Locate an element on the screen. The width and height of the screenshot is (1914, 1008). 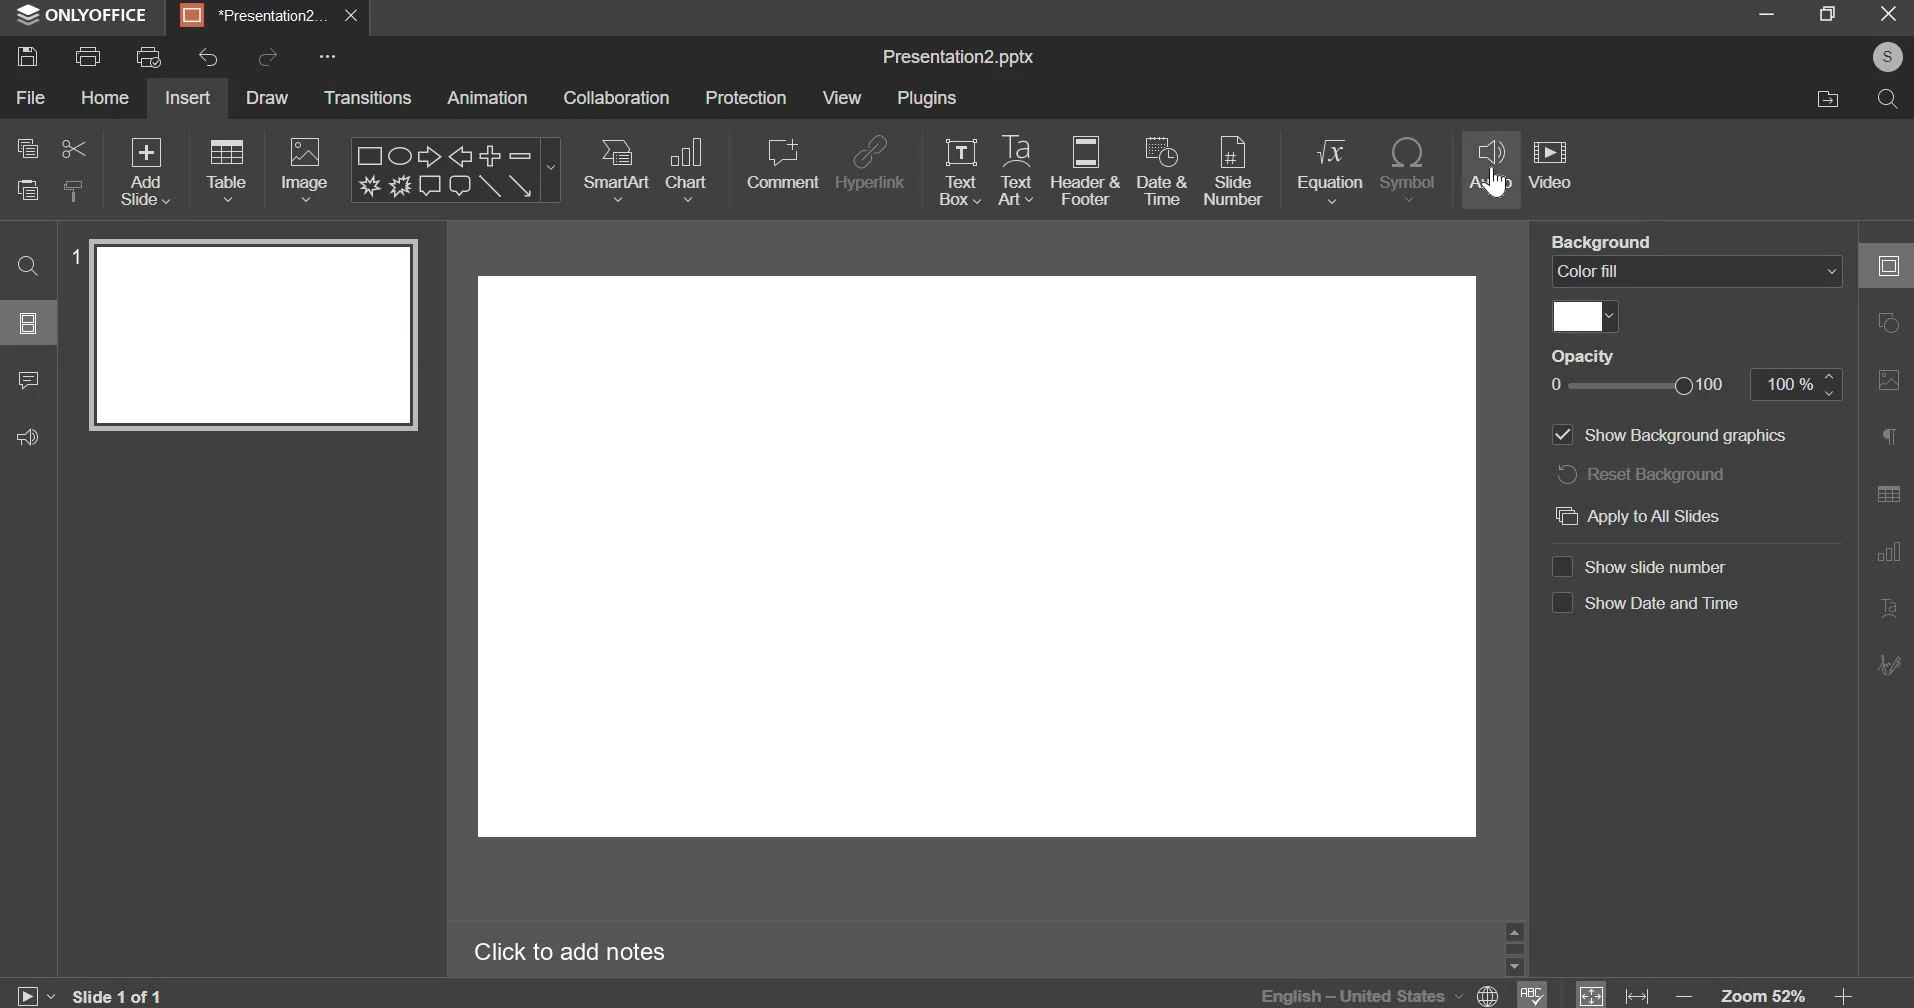
collaboration is located at coordinates (619, 97).